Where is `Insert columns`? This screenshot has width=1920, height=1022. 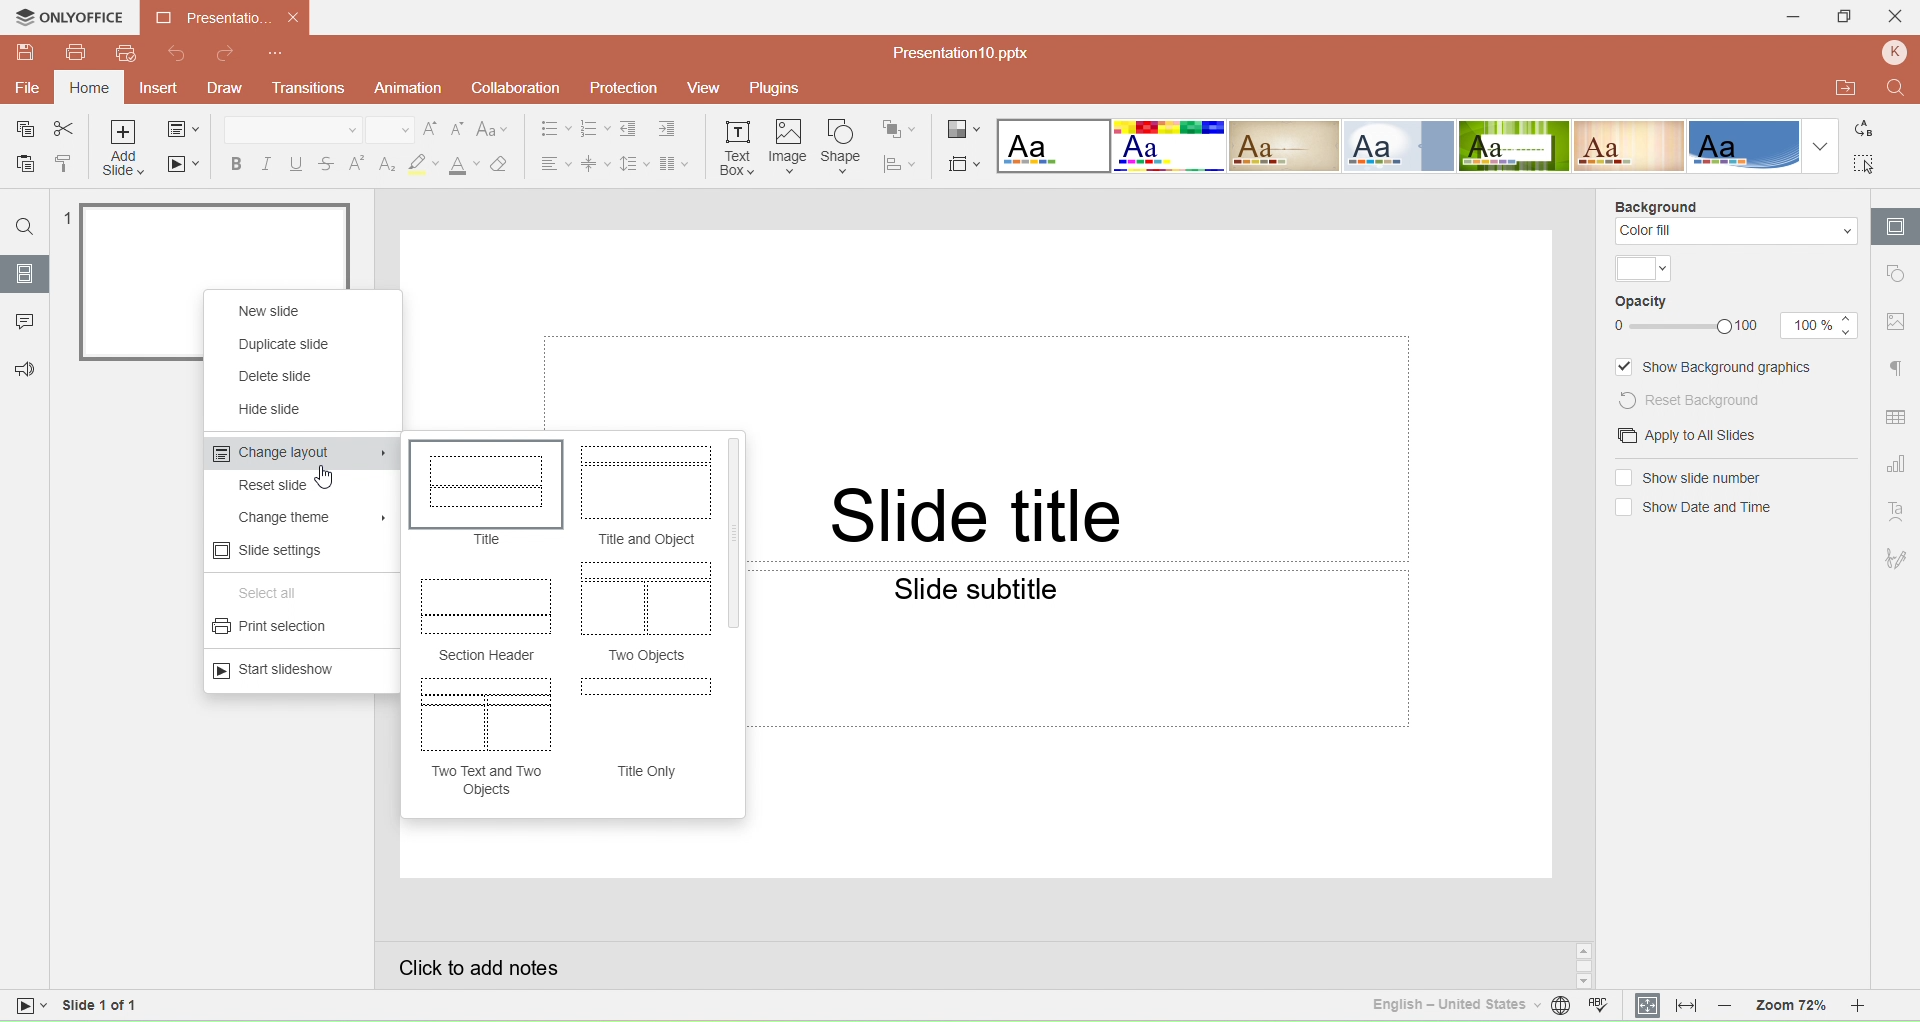
Insert columns is located at coordinates (679, 163).